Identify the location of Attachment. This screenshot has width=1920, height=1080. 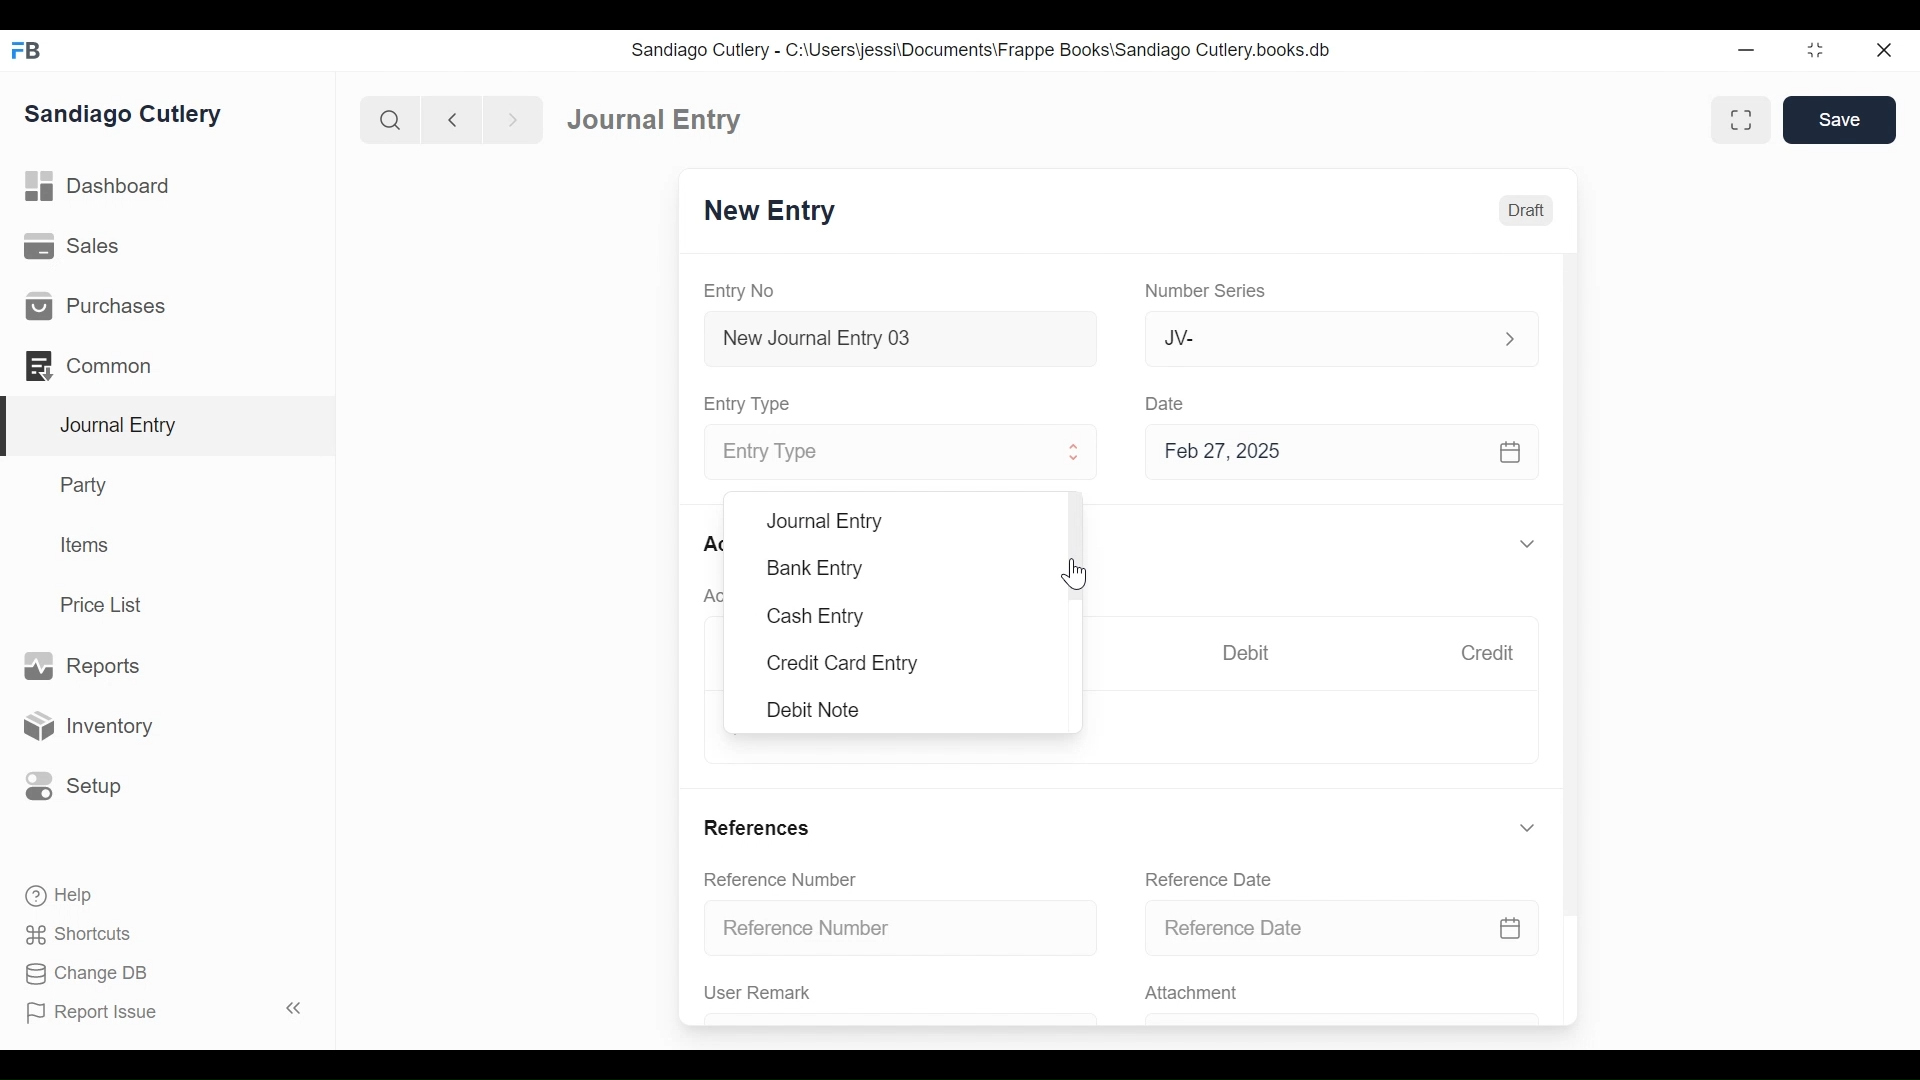
(1191, 995).